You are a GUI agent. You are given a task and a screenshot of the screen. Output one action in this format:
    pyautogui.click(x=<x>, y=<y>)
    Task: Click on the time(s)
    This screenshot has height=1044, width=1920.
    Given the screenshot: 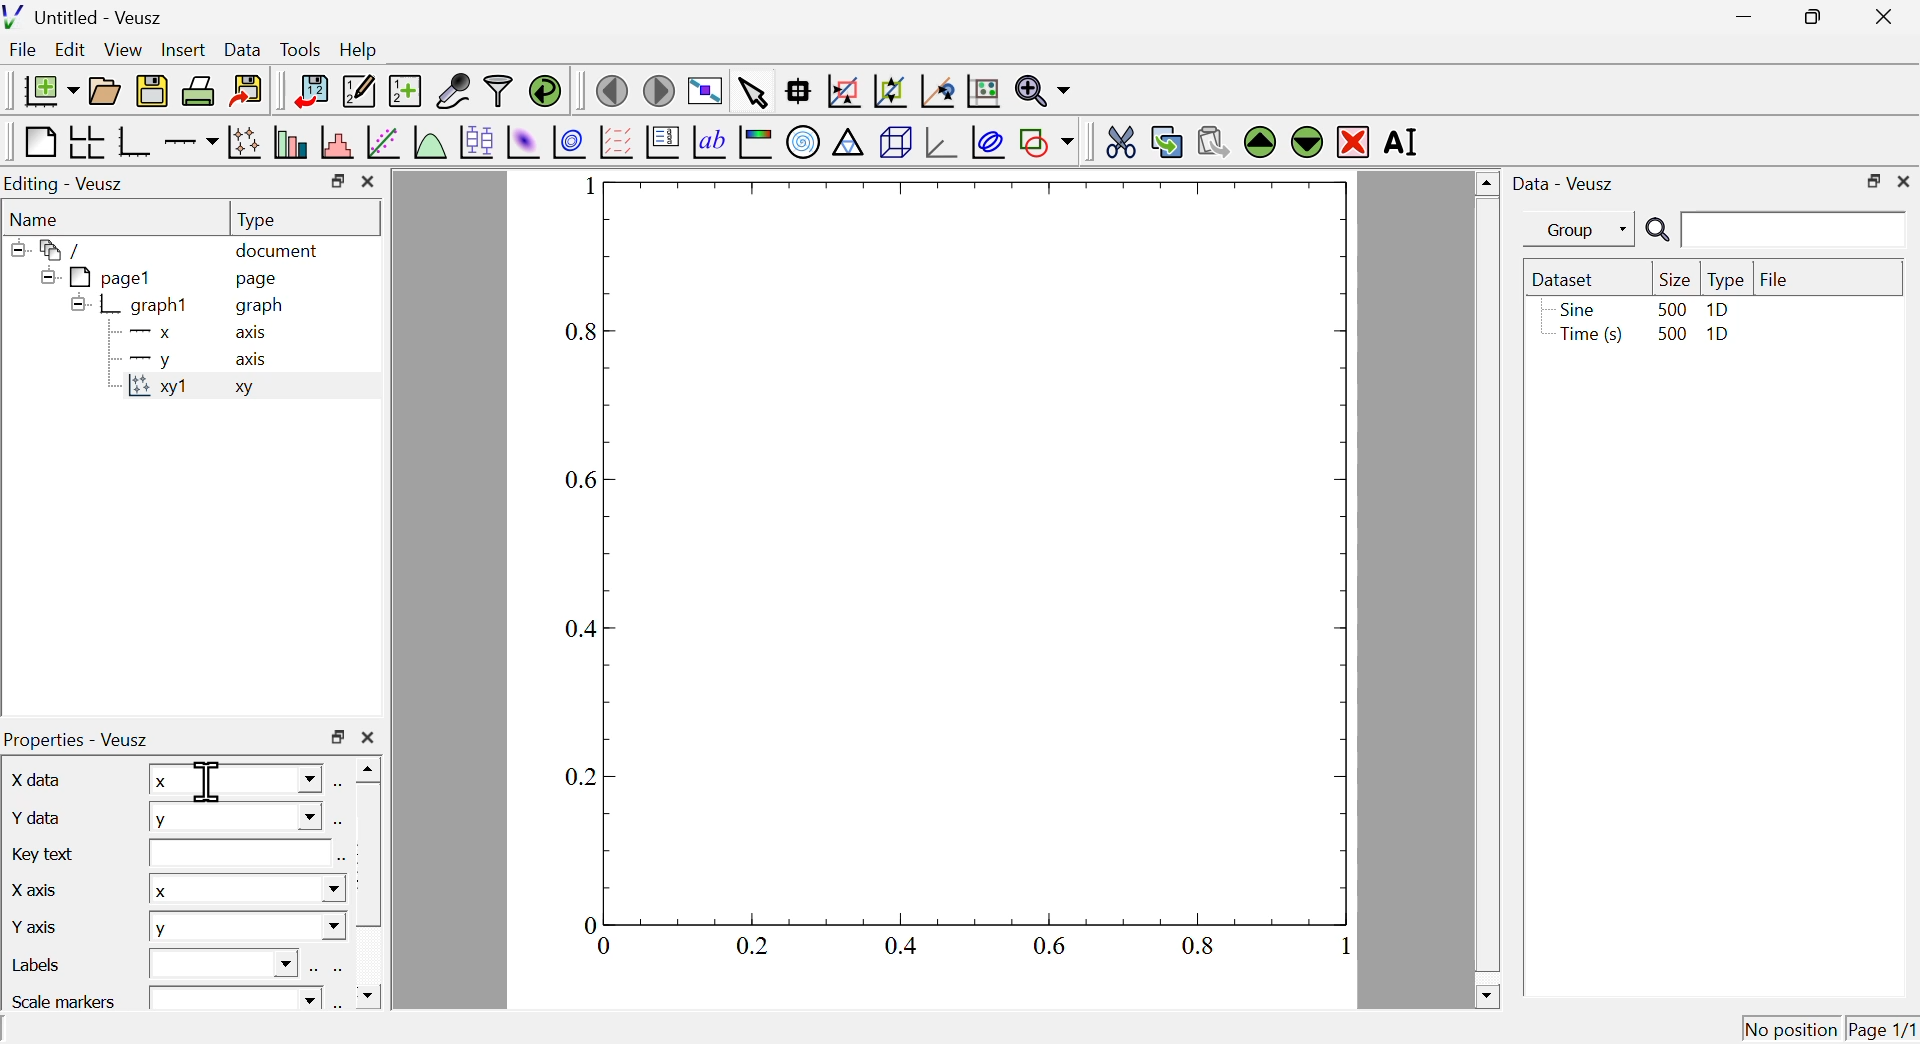 What is the action you would take?
    pyautogui.click(x=1587, y=336)
    